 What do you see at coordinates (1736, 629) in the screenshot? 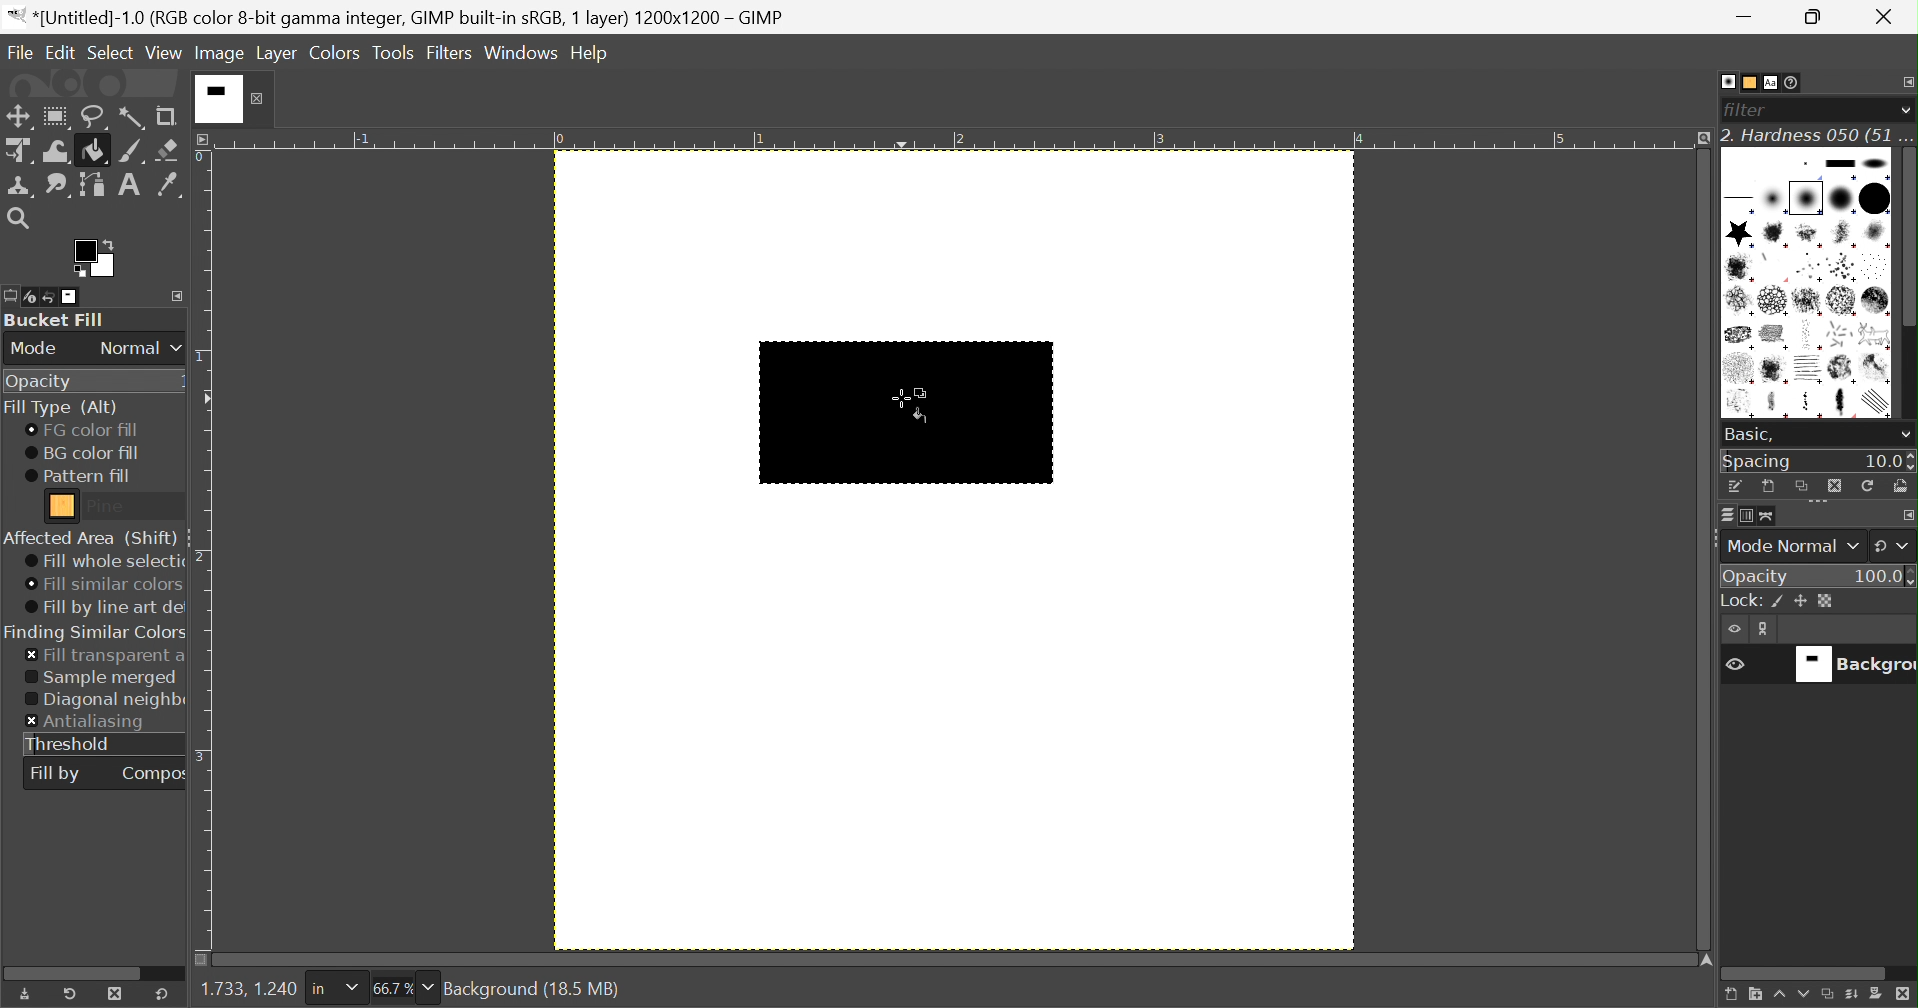
I see `Eye` at bounding box center [1736, 629].